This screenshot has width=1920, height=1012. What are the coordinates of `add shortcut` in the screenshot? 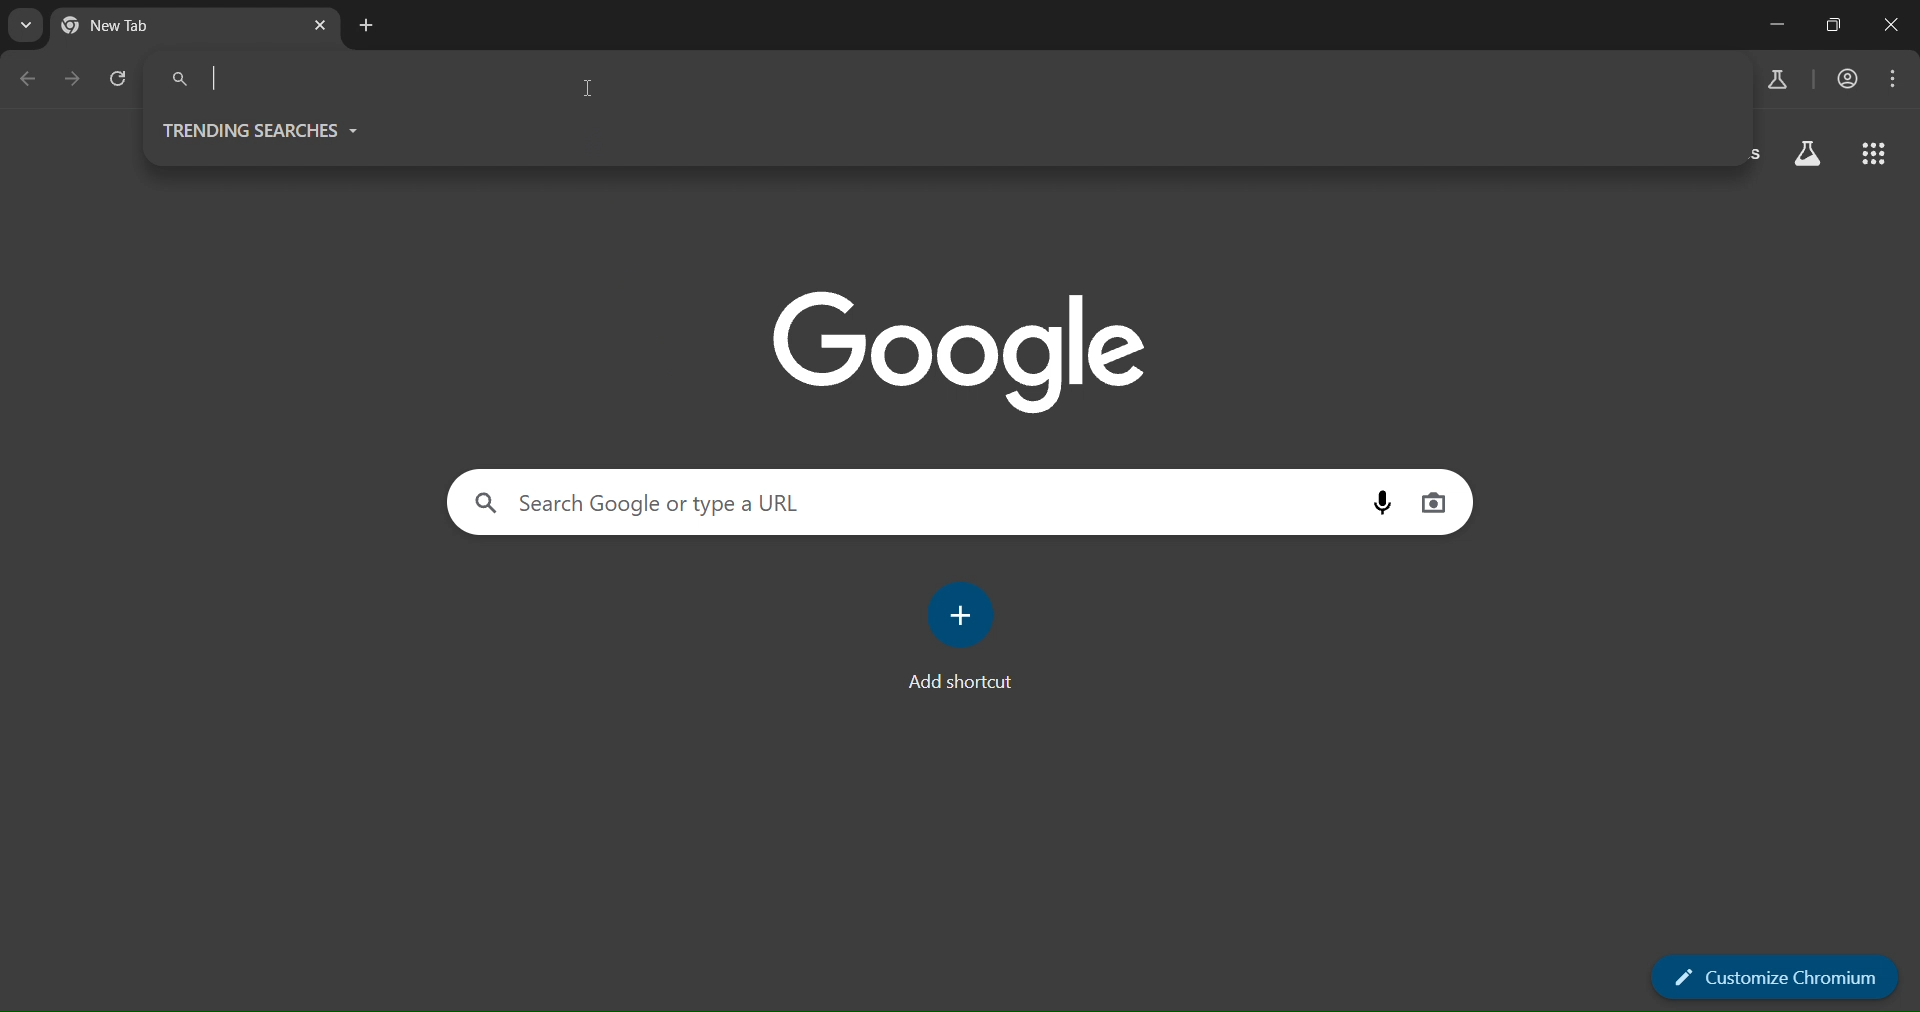 It's located at (962, 638).